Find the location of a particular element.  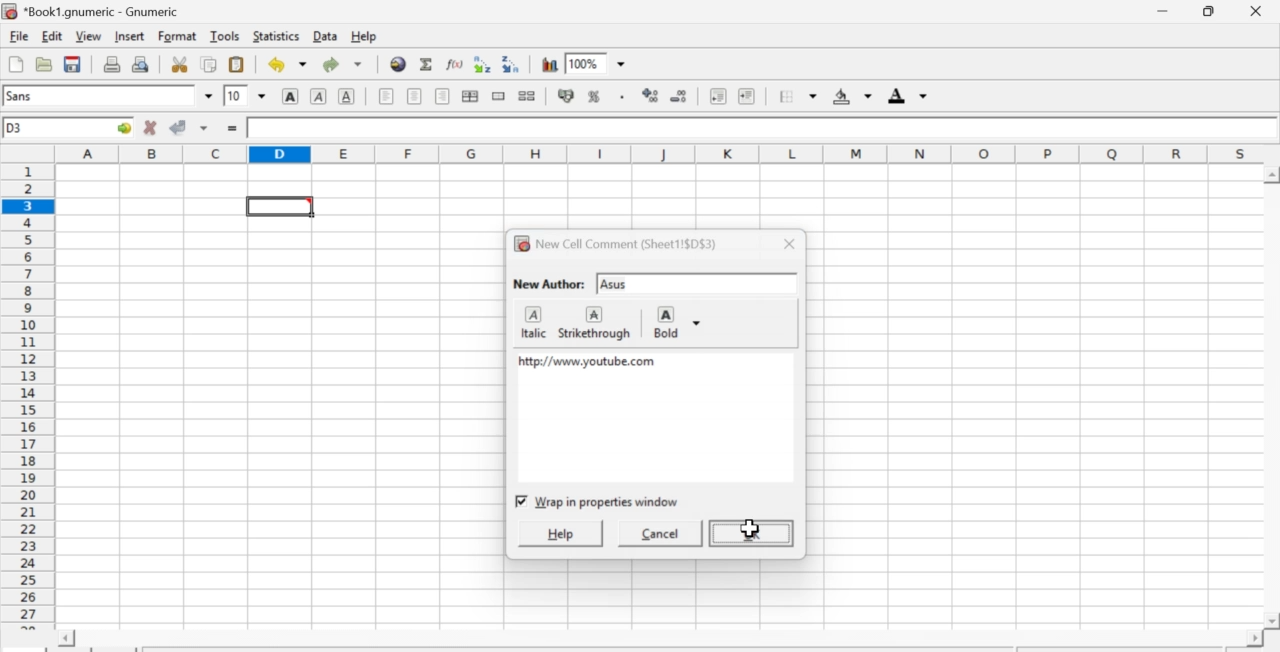

Active cell is located at coordinates (70, 128).